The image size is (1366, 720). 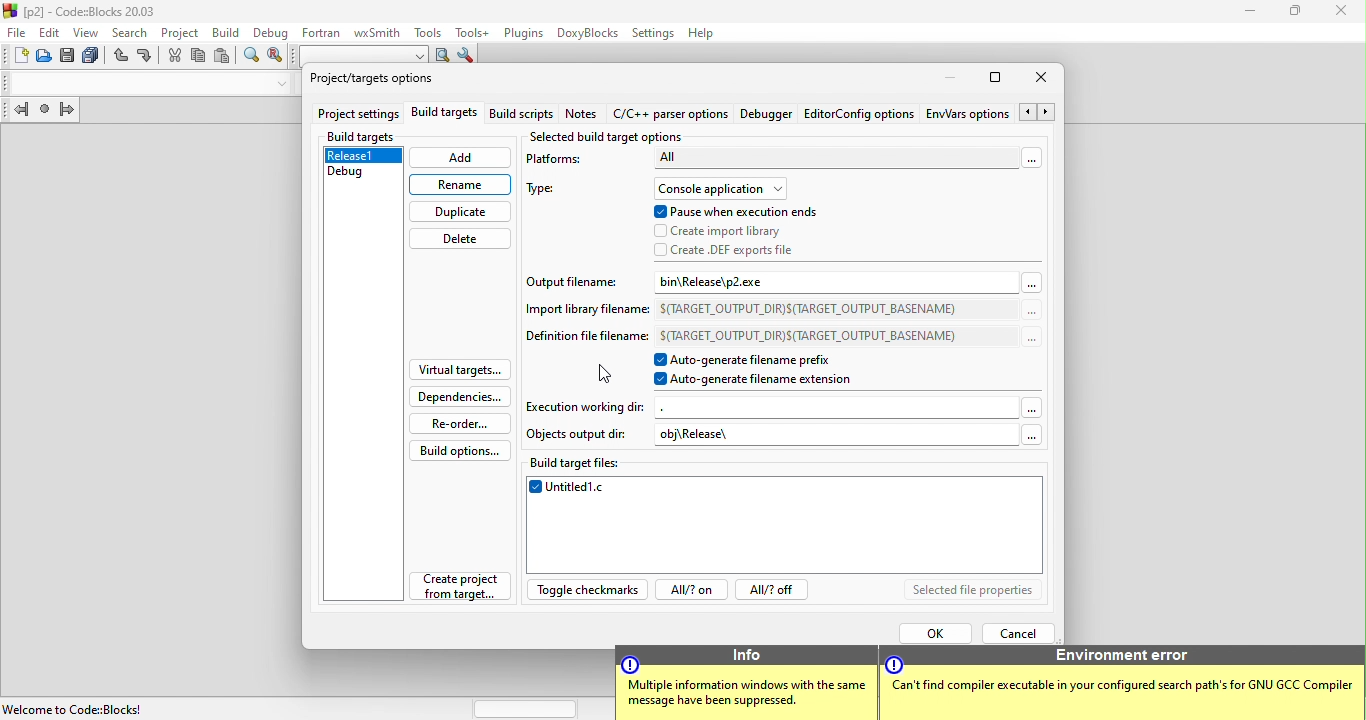 I want to click on plugins, so click(x=521, y=33).